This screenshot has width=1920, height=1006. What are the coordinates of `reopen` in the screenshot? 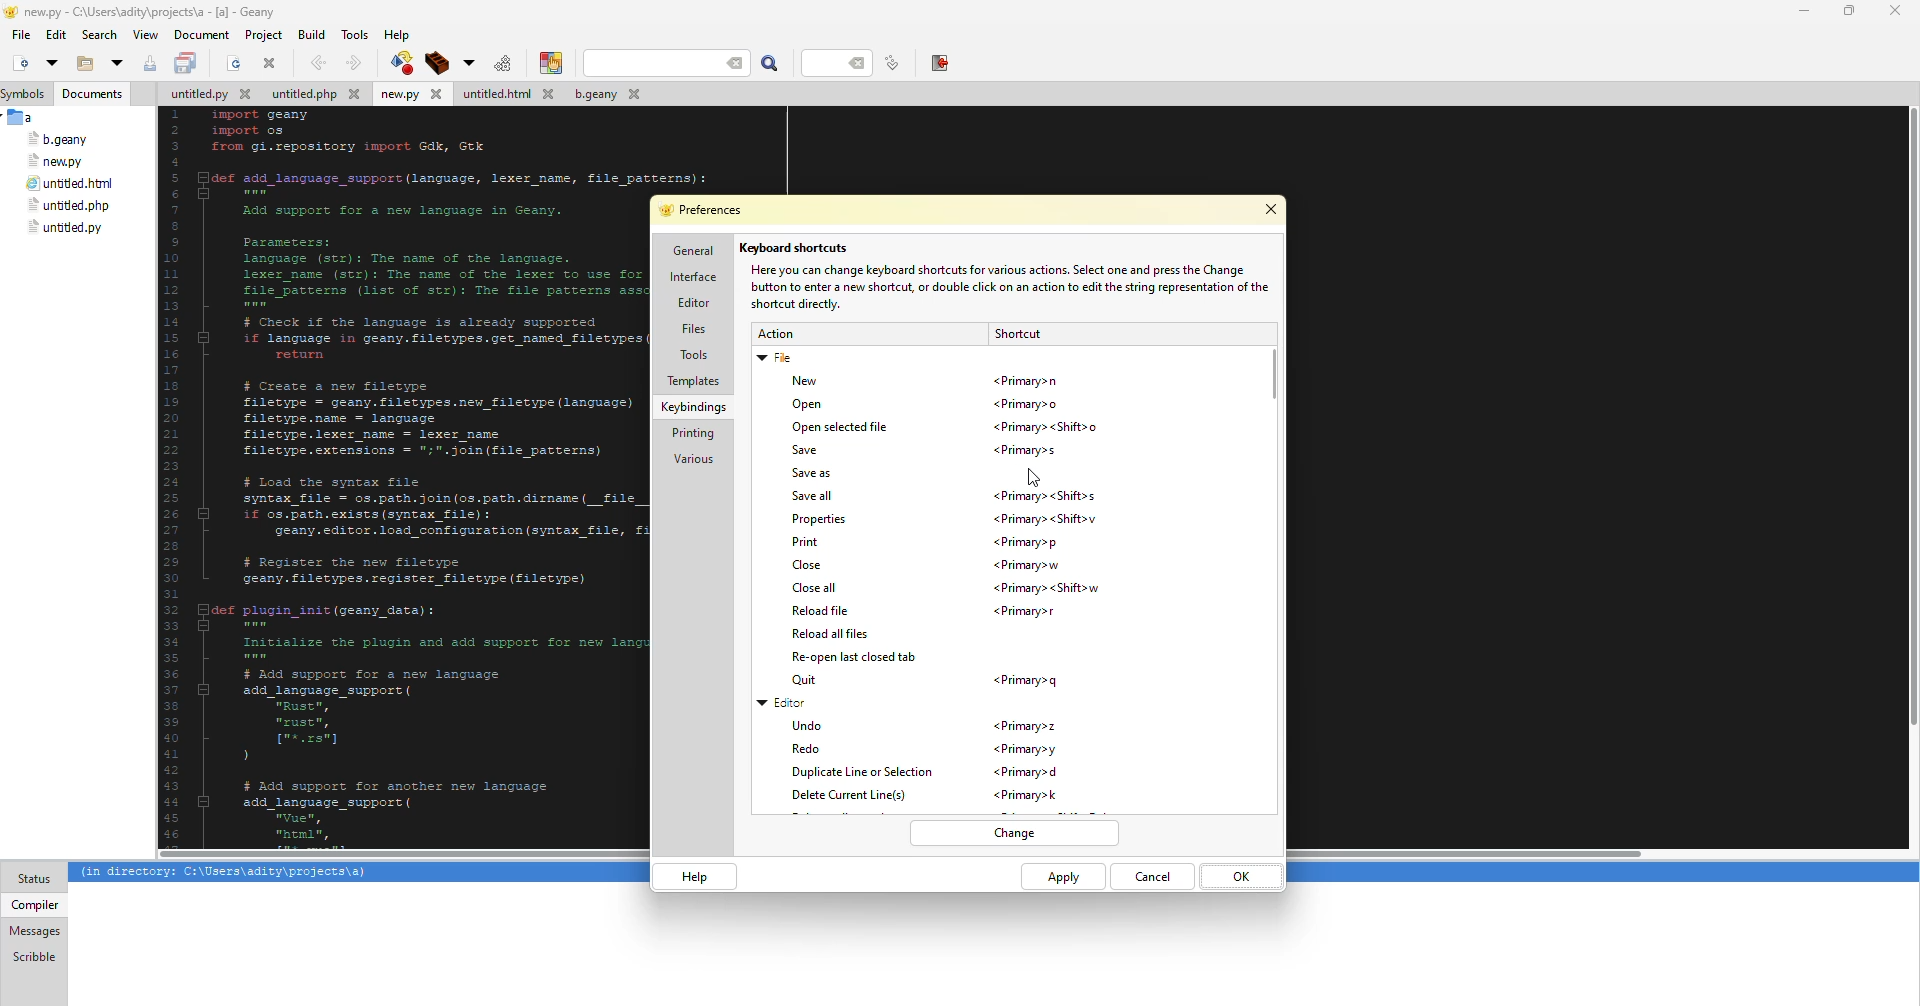 It's located at (856, 658).